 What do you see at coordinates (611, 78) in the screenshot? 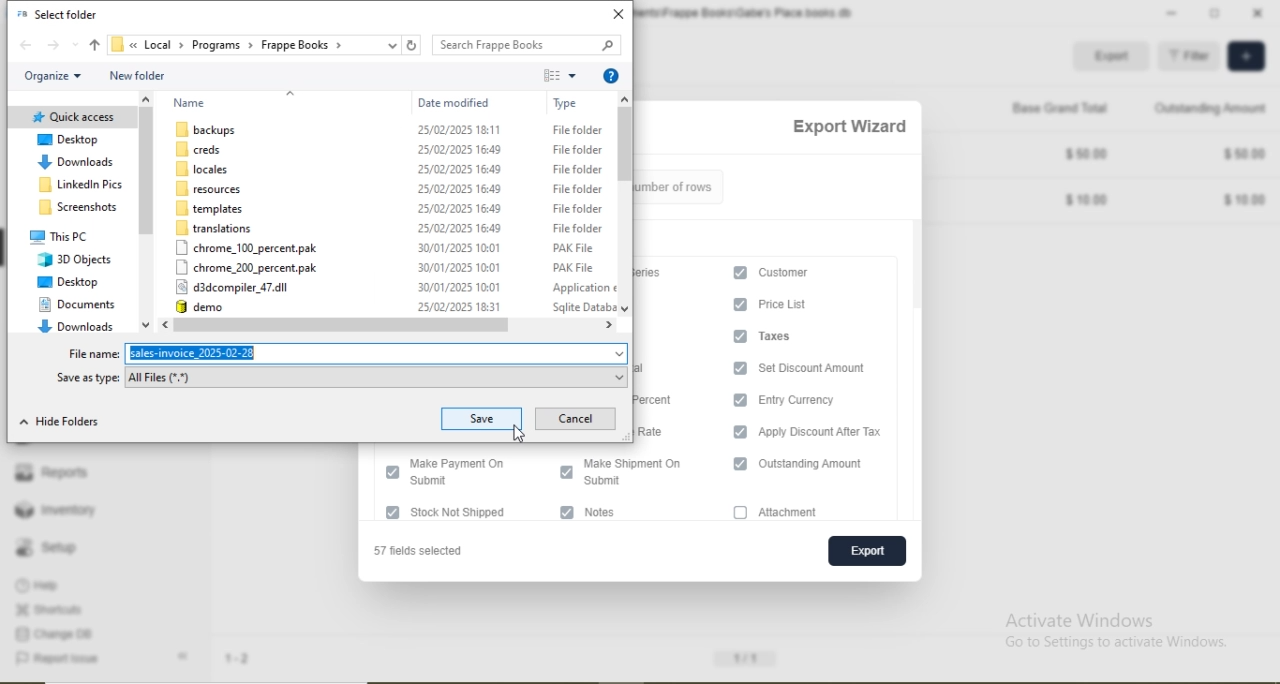
I see `questions` at bounding box center [611, 78].